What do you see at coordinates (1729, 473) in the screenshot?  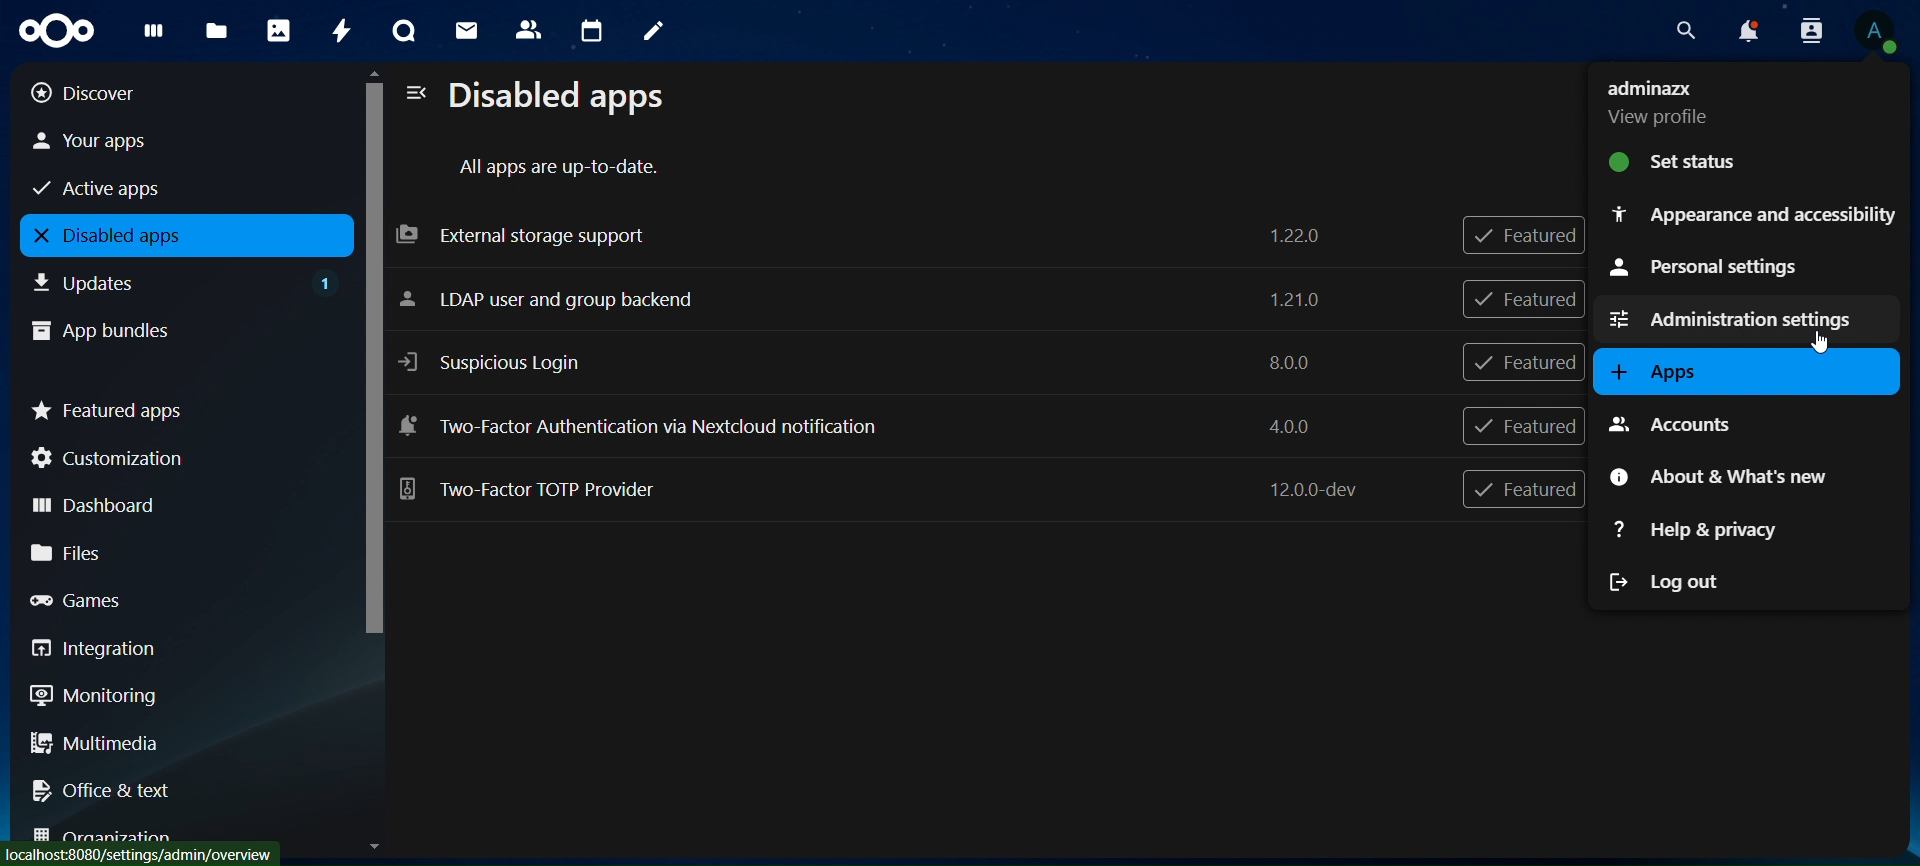 I see `bout & what's new` at bounding box center [1729, 473].